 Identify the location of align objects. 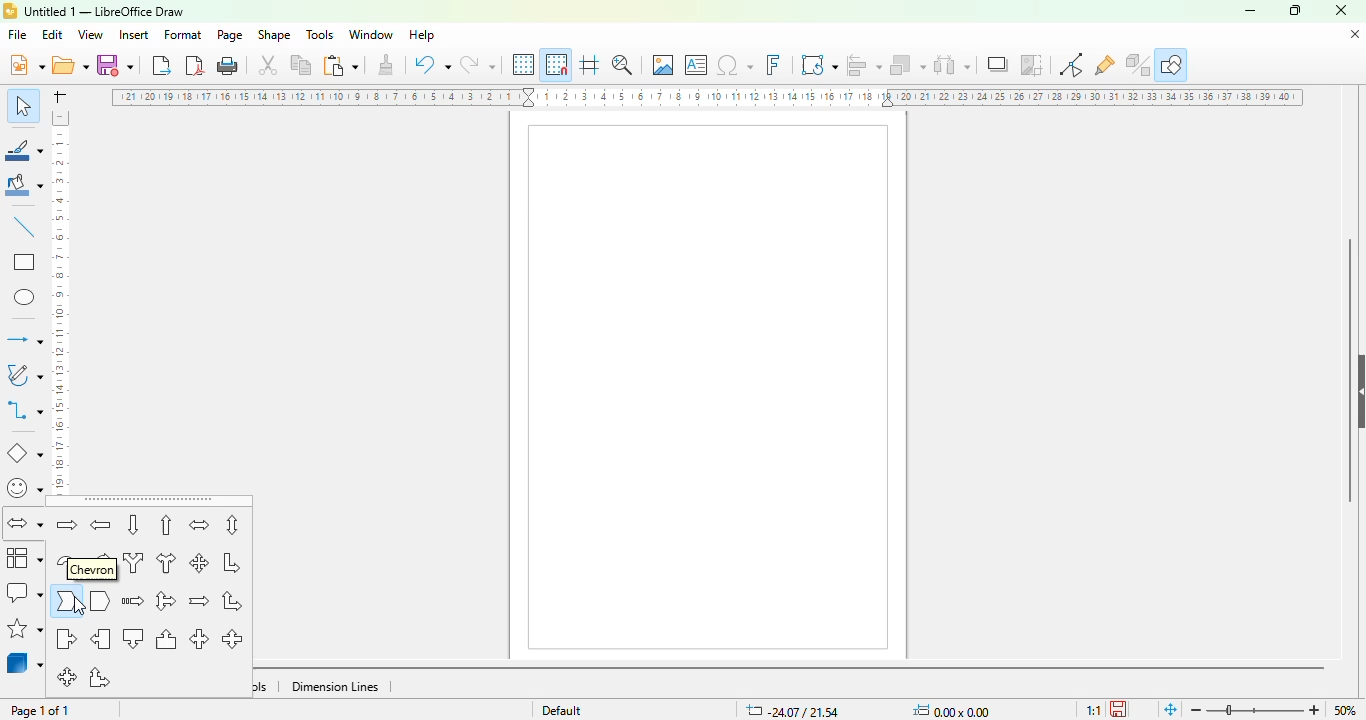
(864, 65).